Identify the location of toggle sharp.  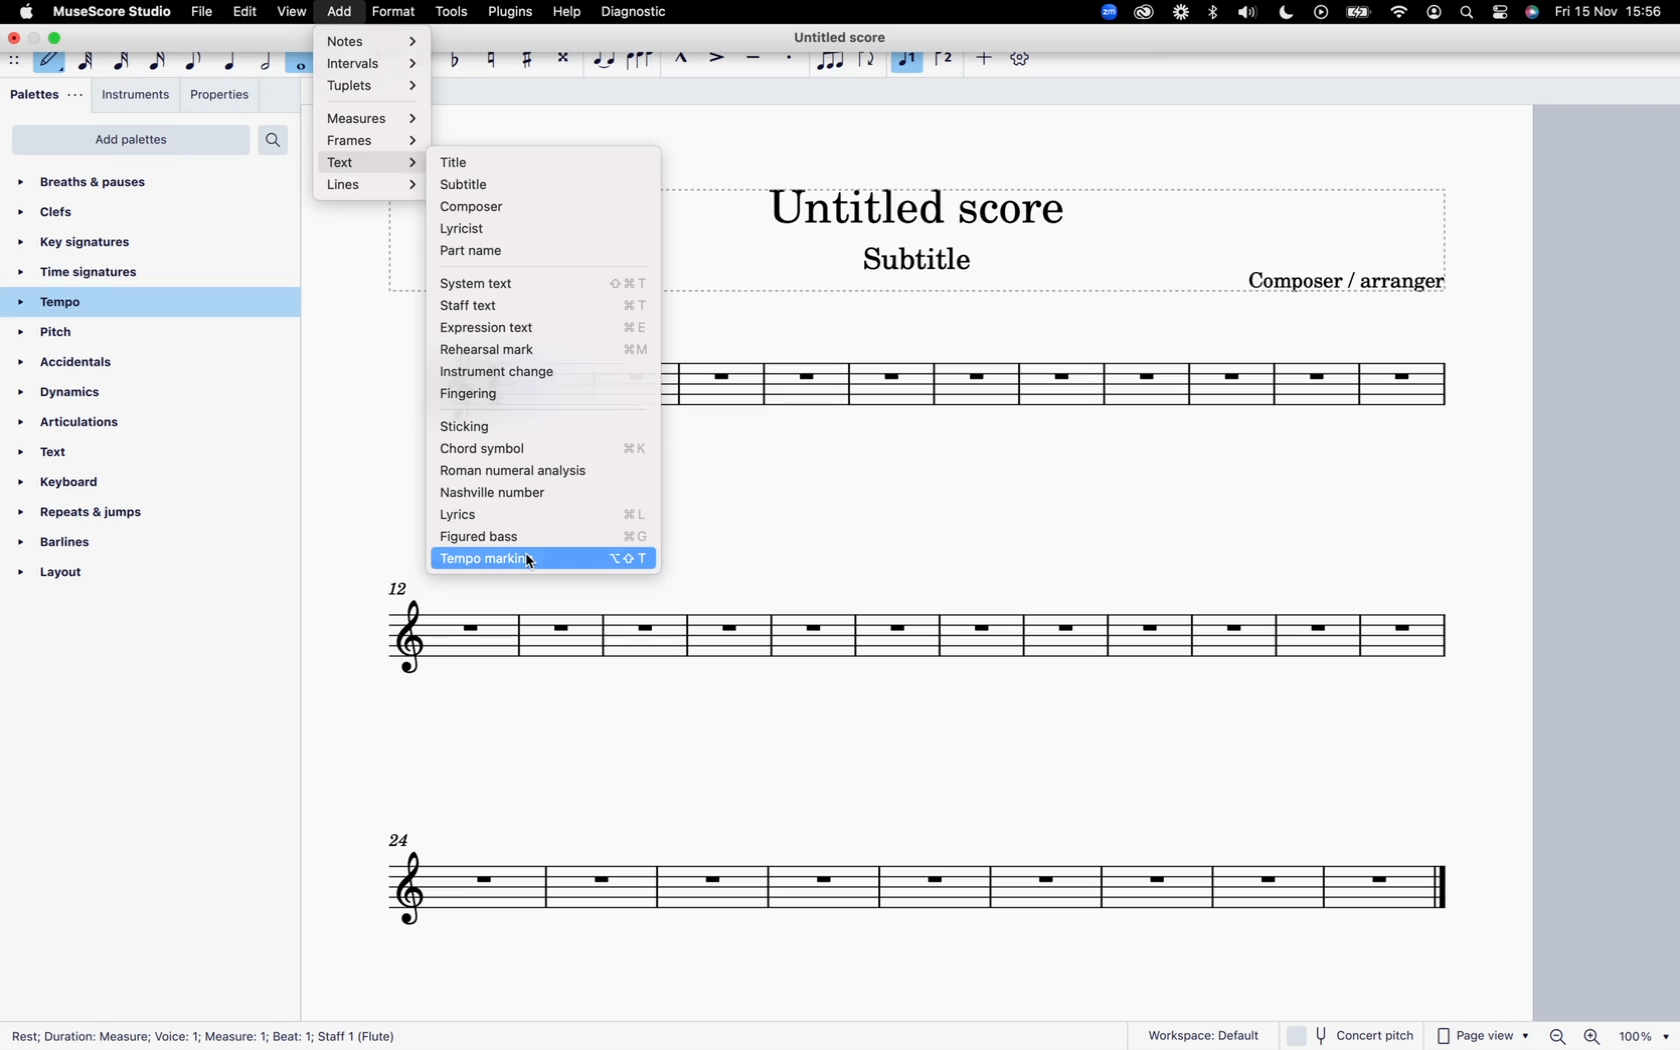
(526, 57).